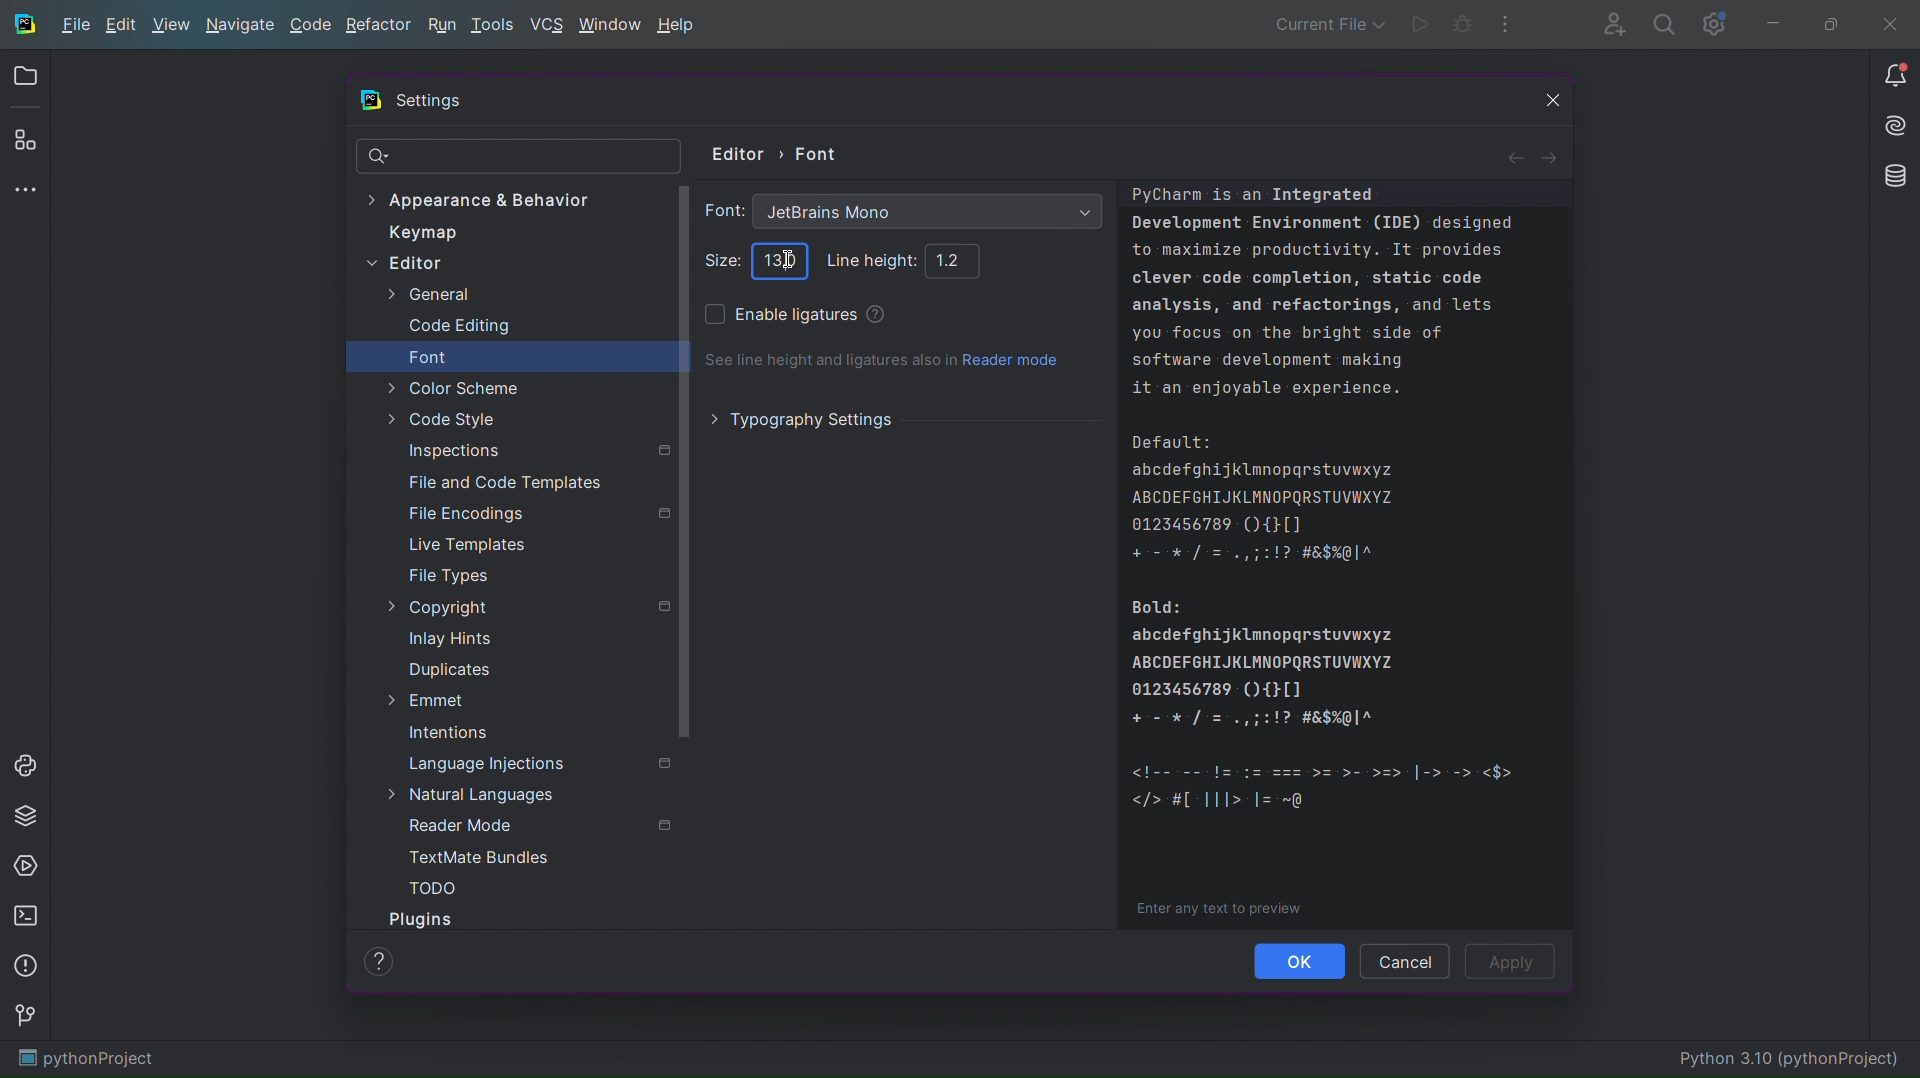 The width and height of the screenshot is (1920, 1078). What do you see at coordinates (417, 265) in the screenshot?
I see `Editor` at bounding box center [417, 265].